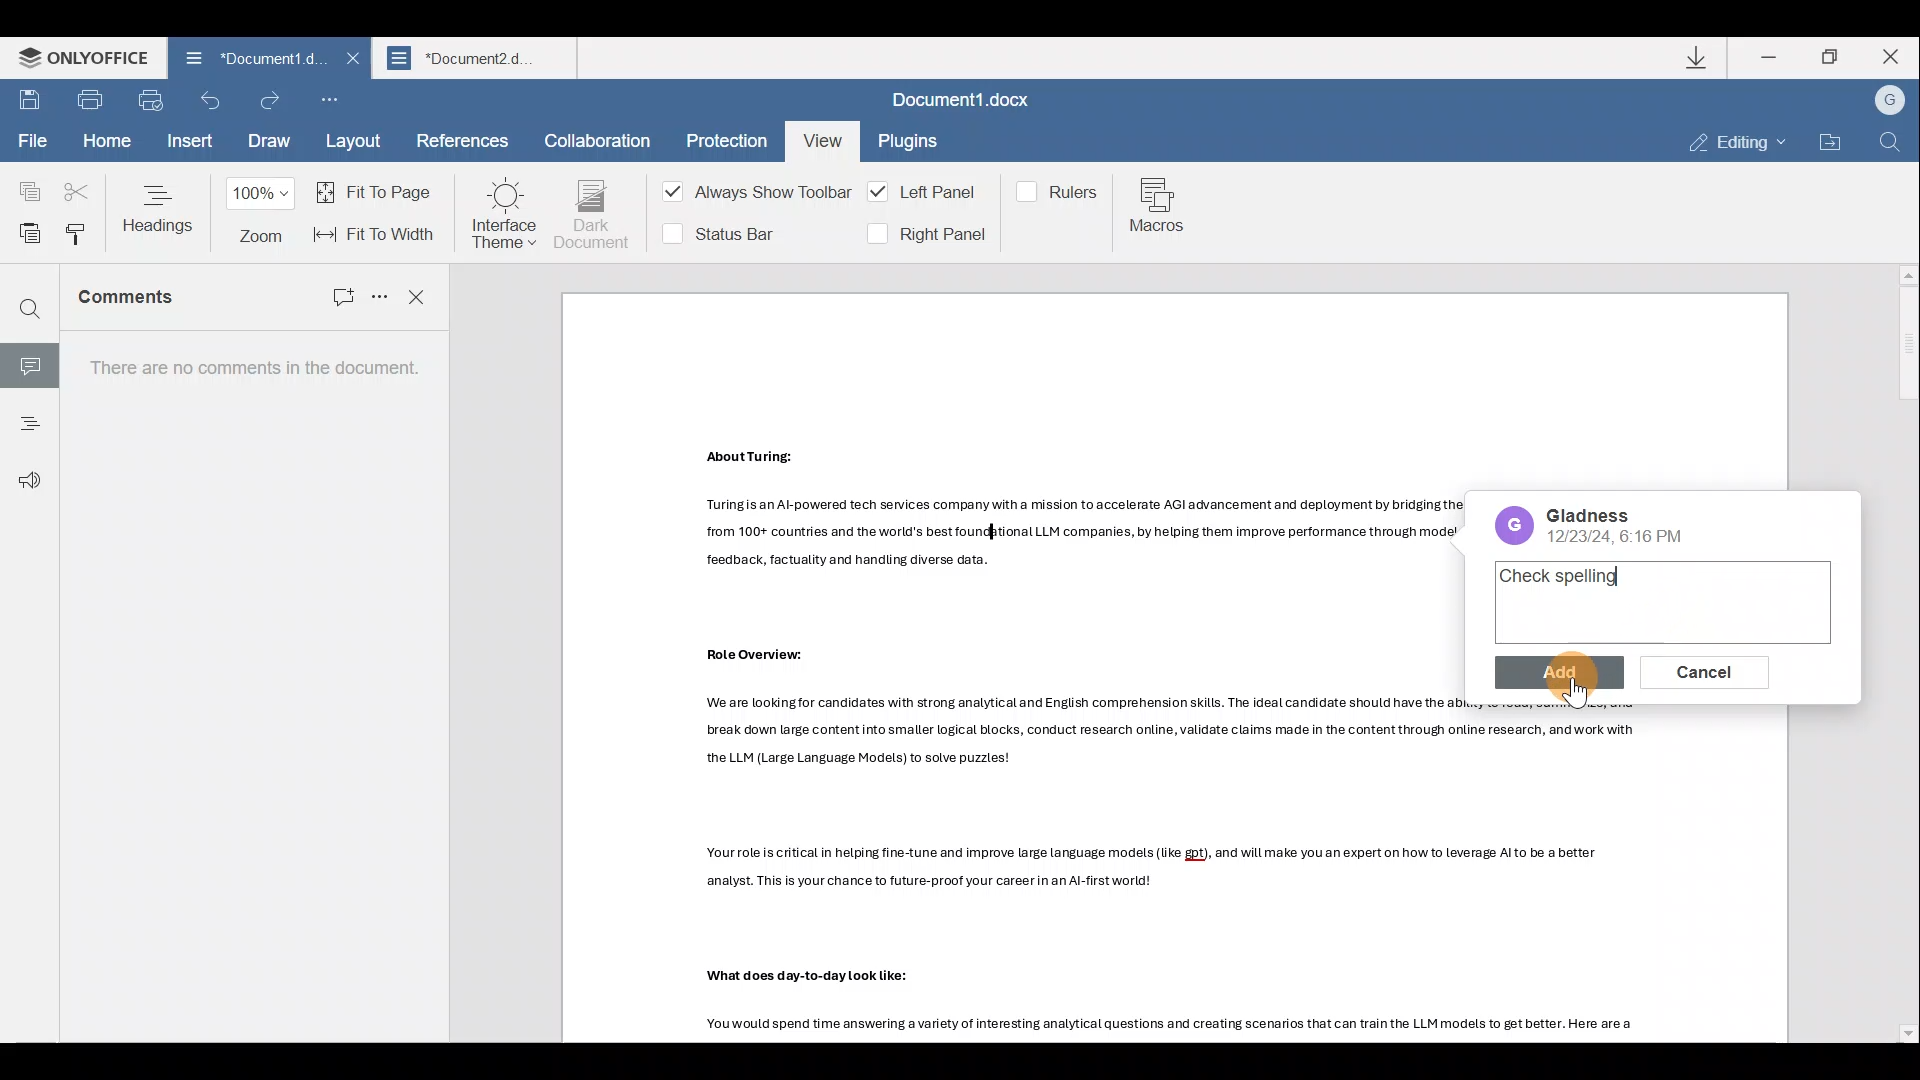 Image resolution: width=1920 pixels, height=1080 pixels. What do you see at coordinates (187, 144) in the screenshot?
I see `Insert` at bounding box center [187, 144].